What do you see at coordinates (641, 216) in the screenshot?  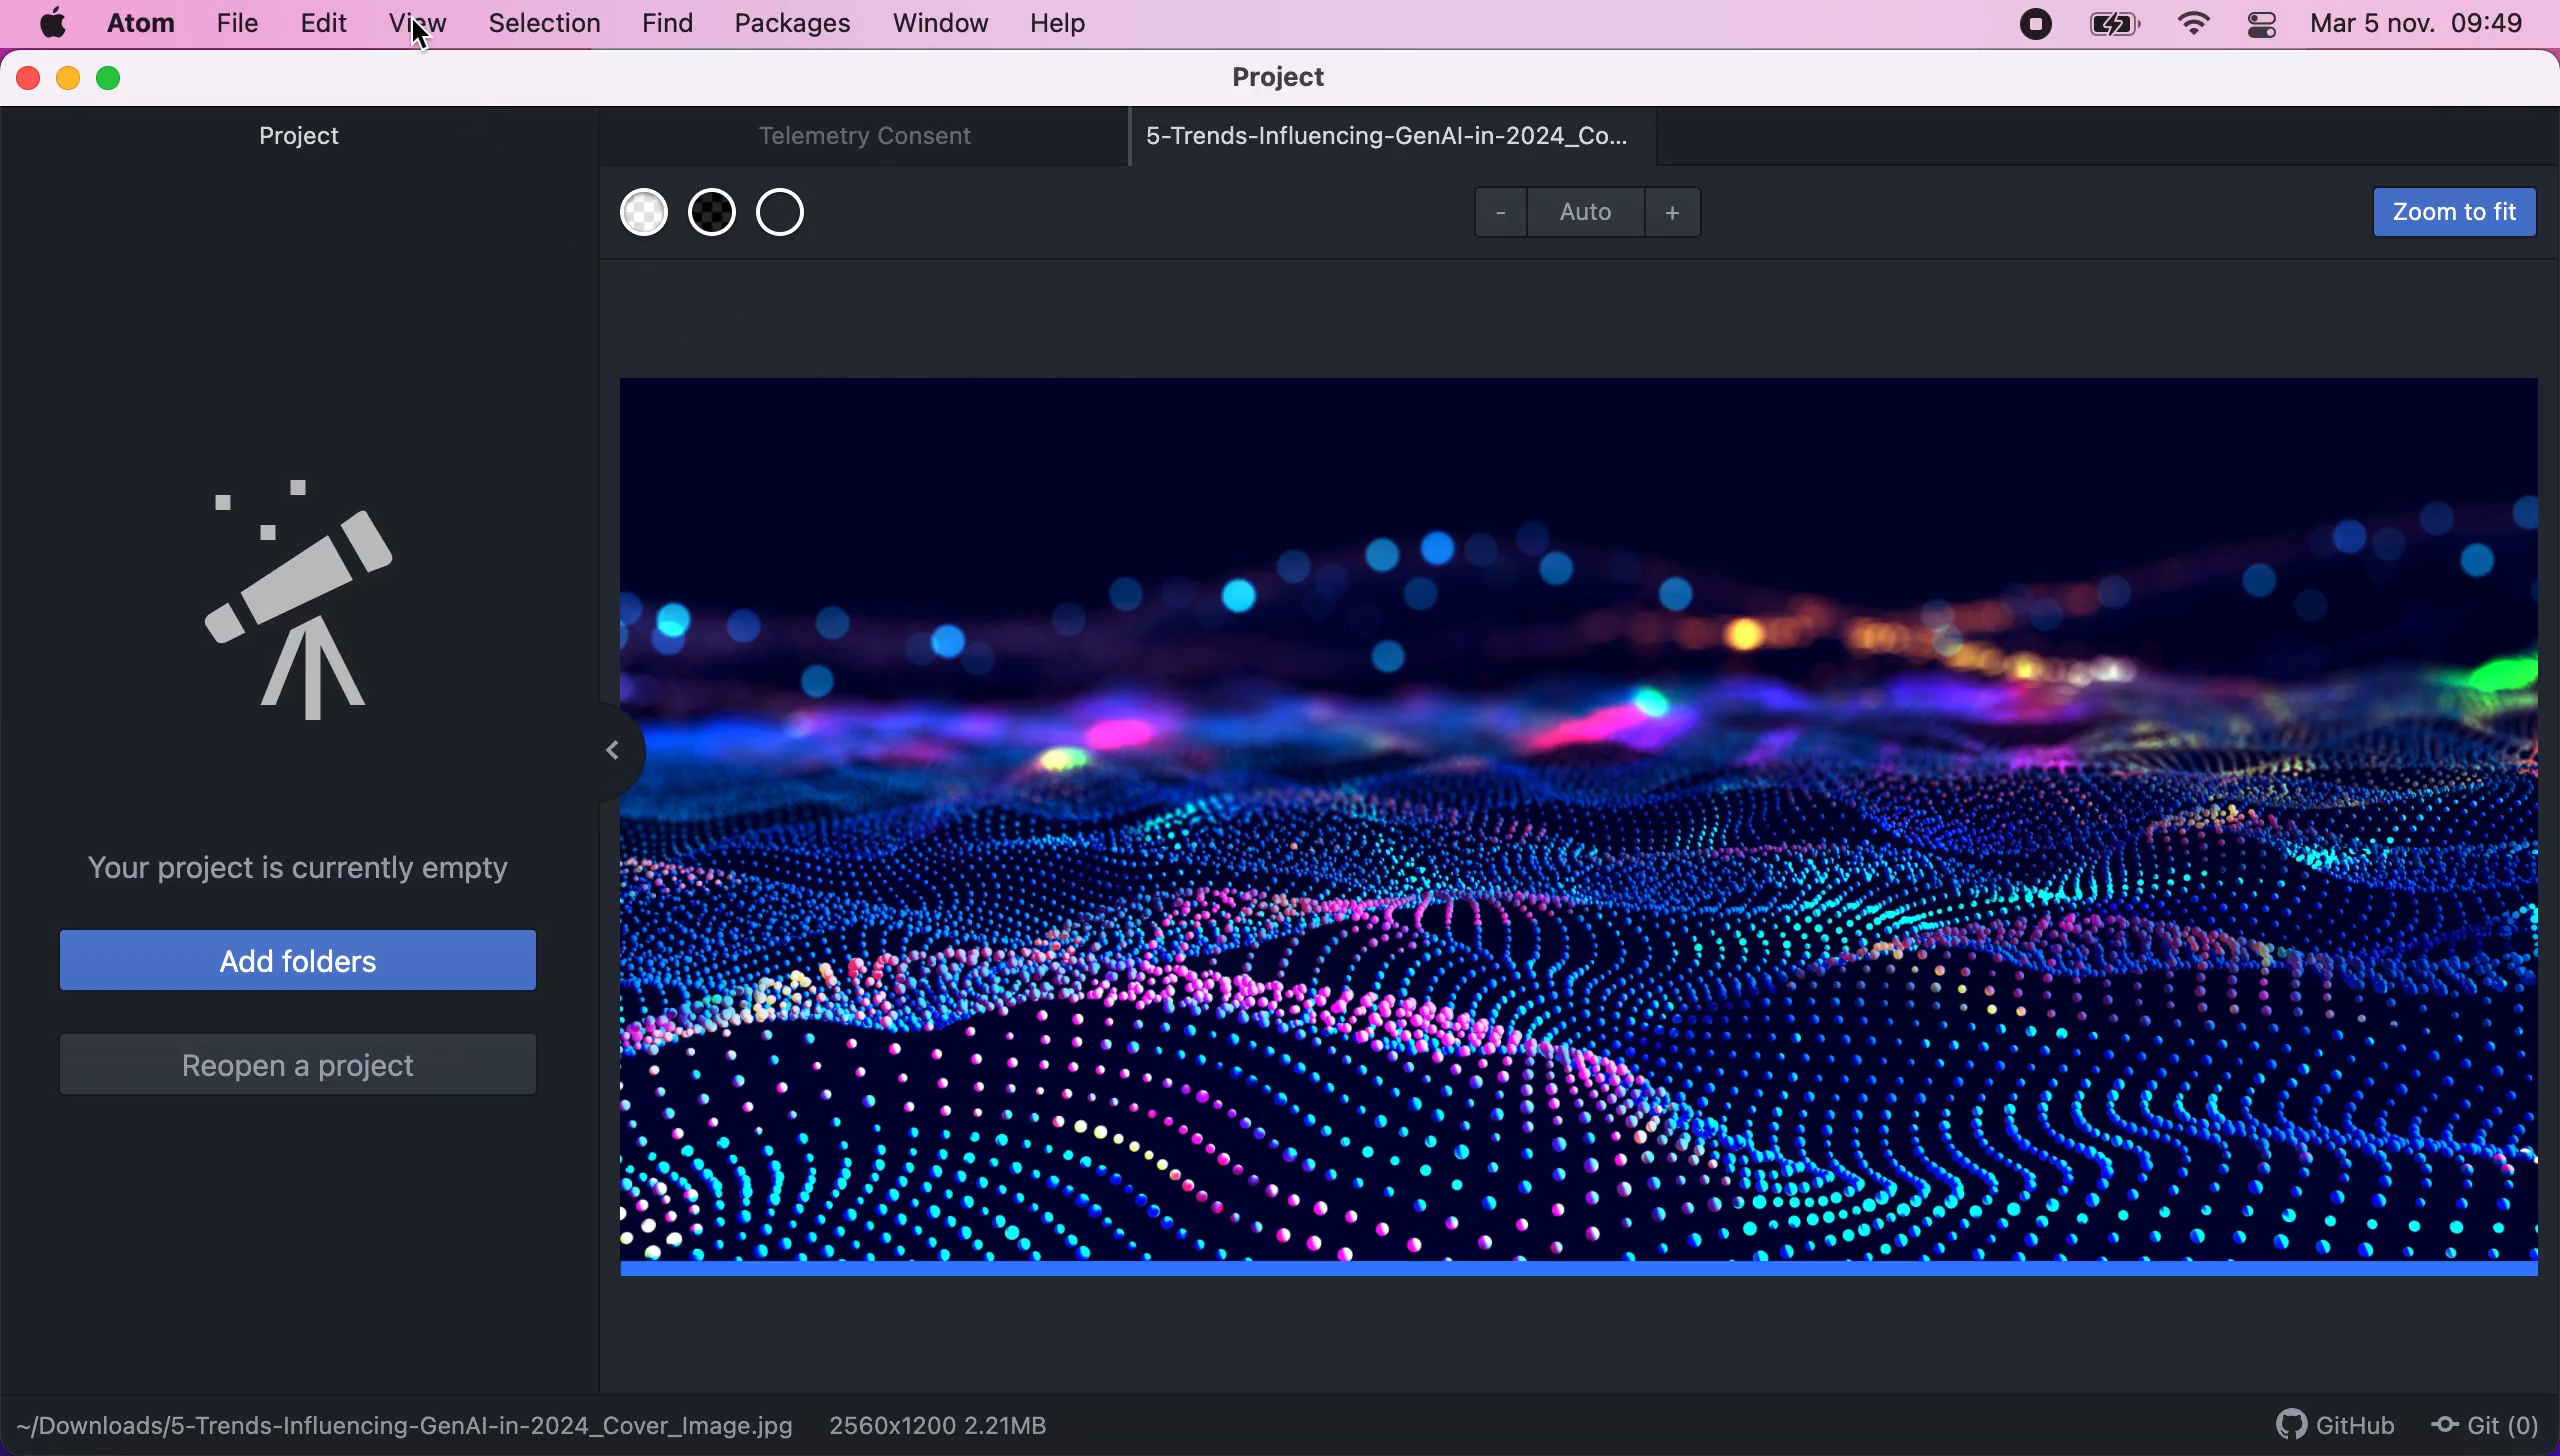 I see `use white transparent background` at bounding box center [641, 216].